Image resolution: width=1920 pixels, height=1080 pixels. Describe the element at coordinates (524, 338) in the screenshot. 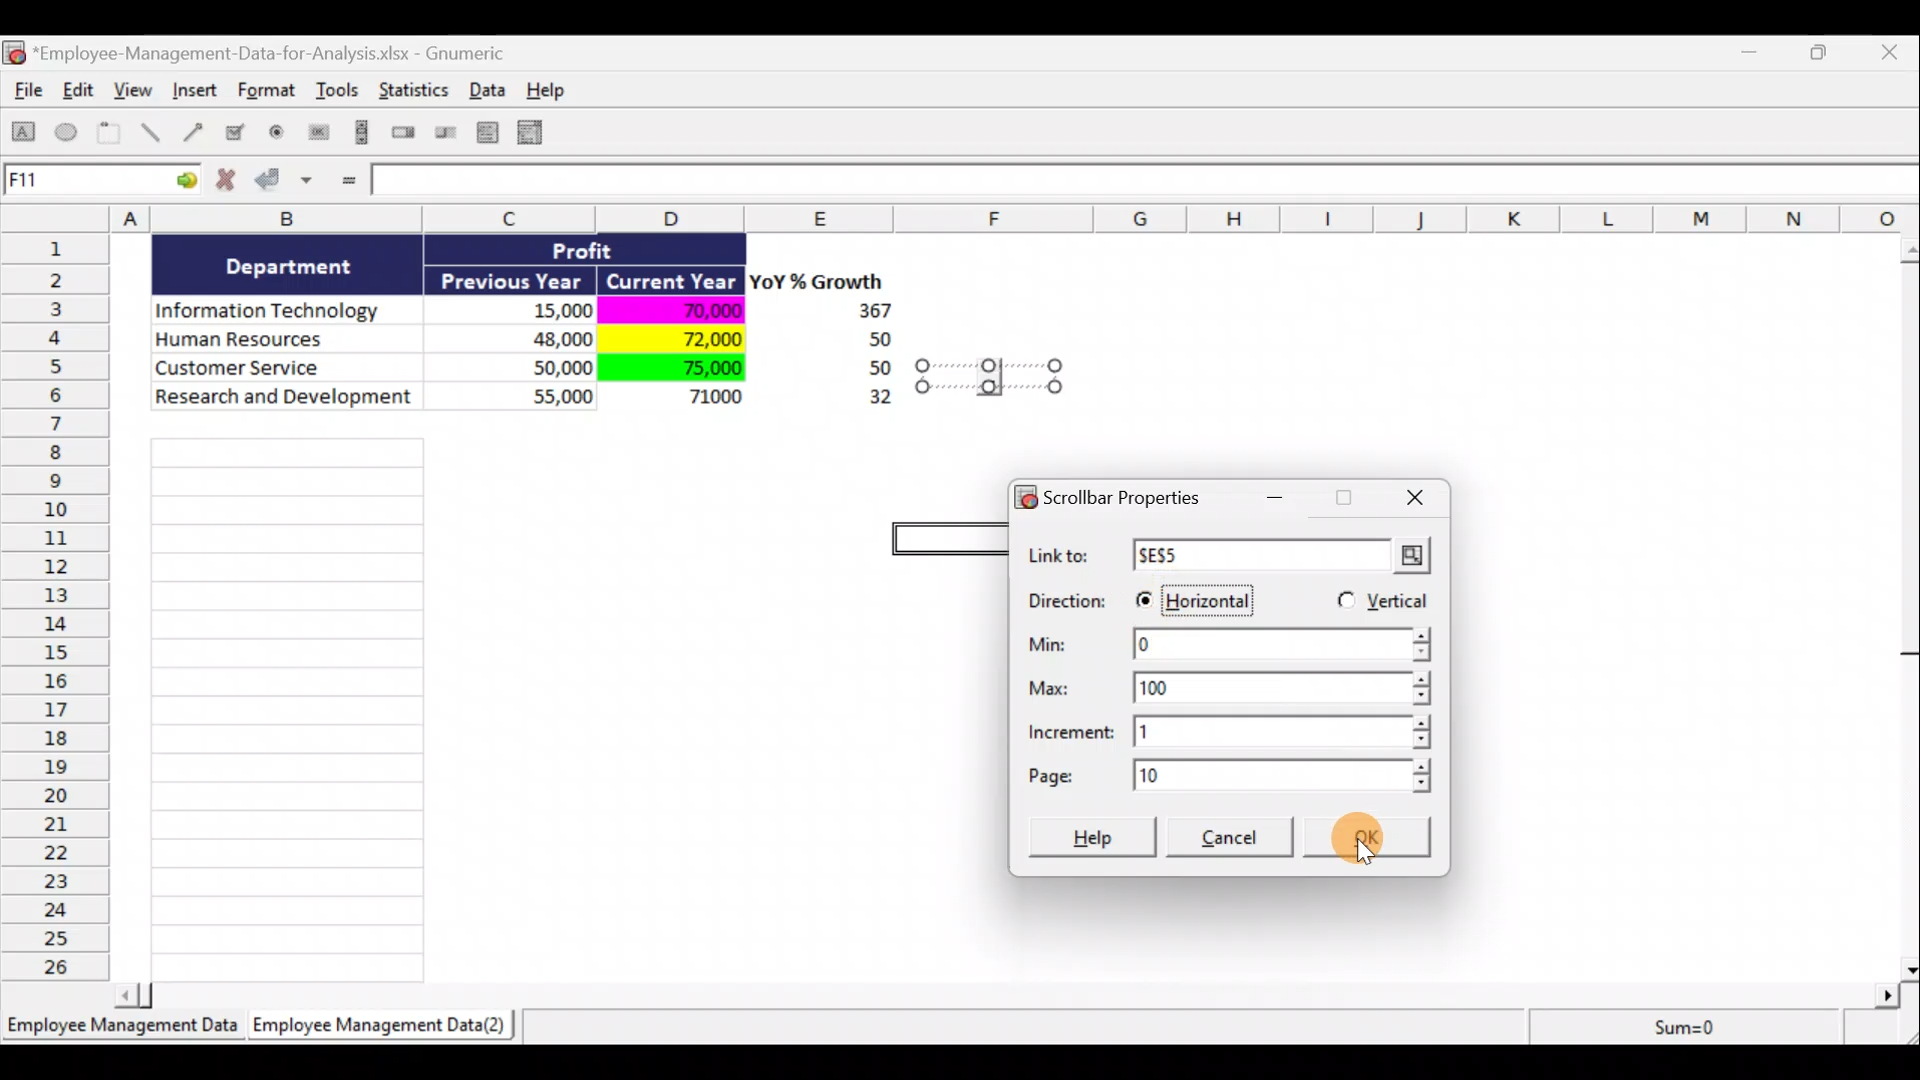

I see `Data` at that location.